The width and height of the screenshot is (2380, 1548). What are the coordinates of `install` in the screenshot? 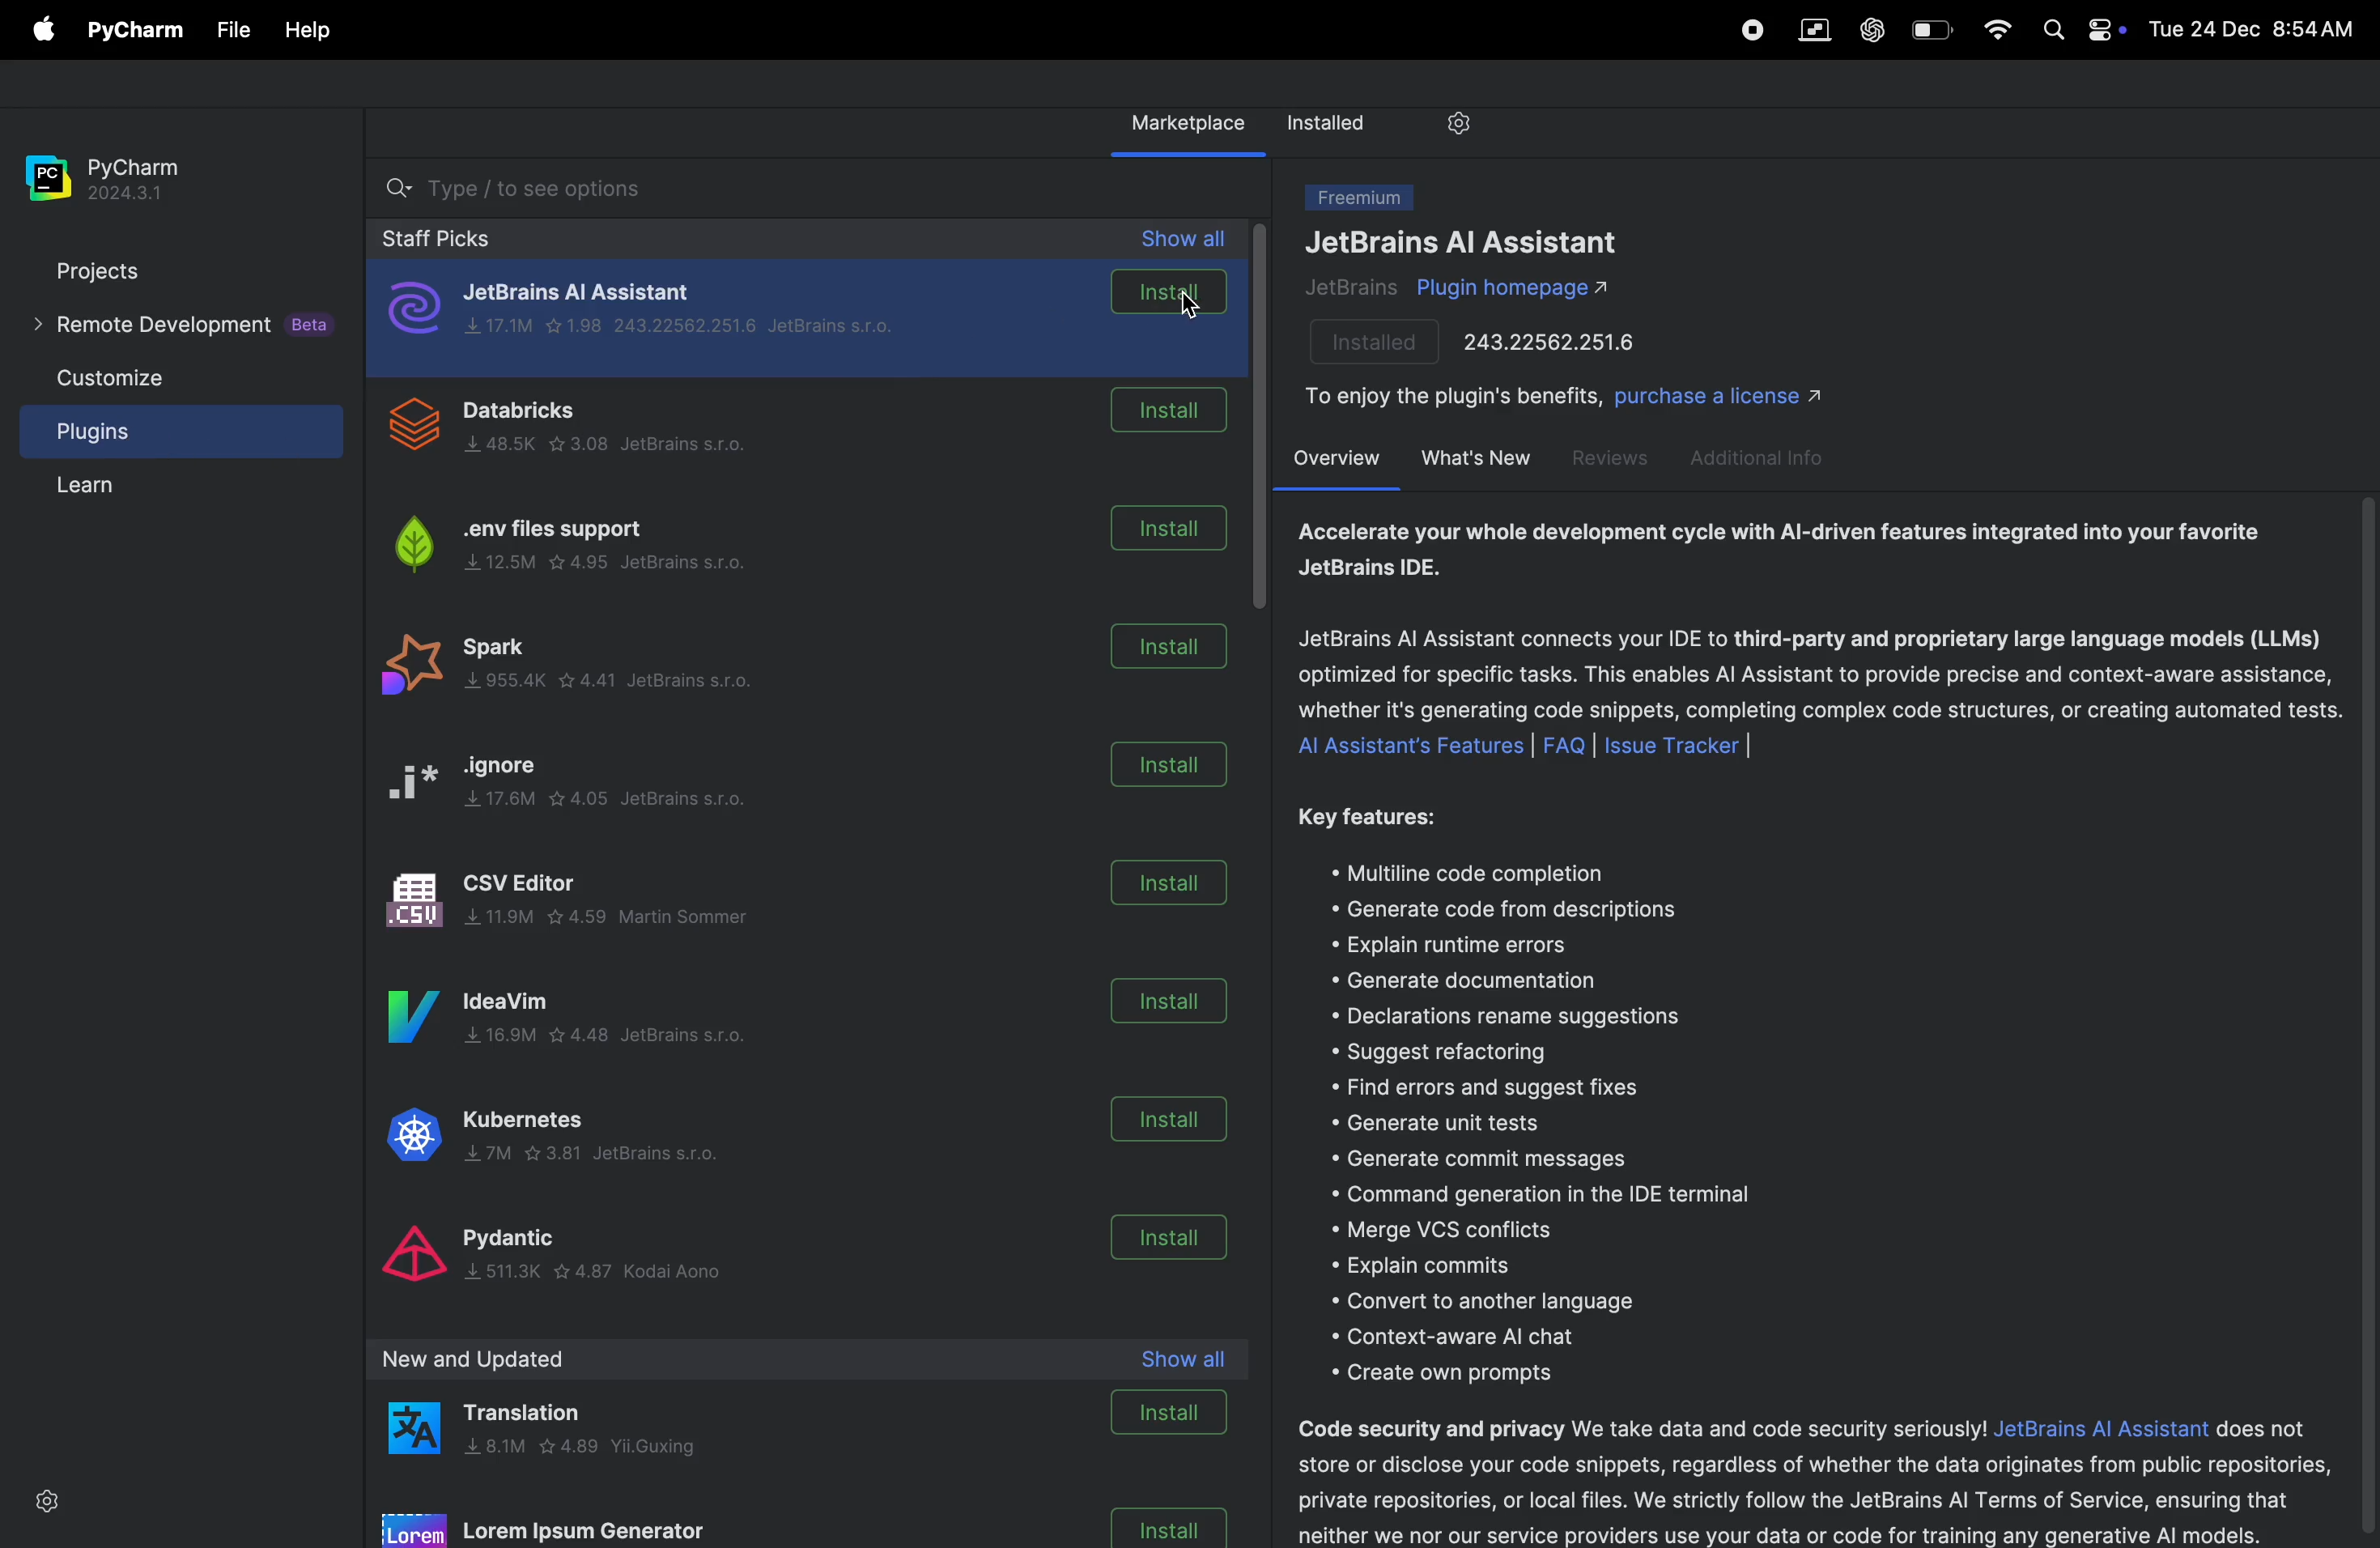 It's located at (1161, 881).